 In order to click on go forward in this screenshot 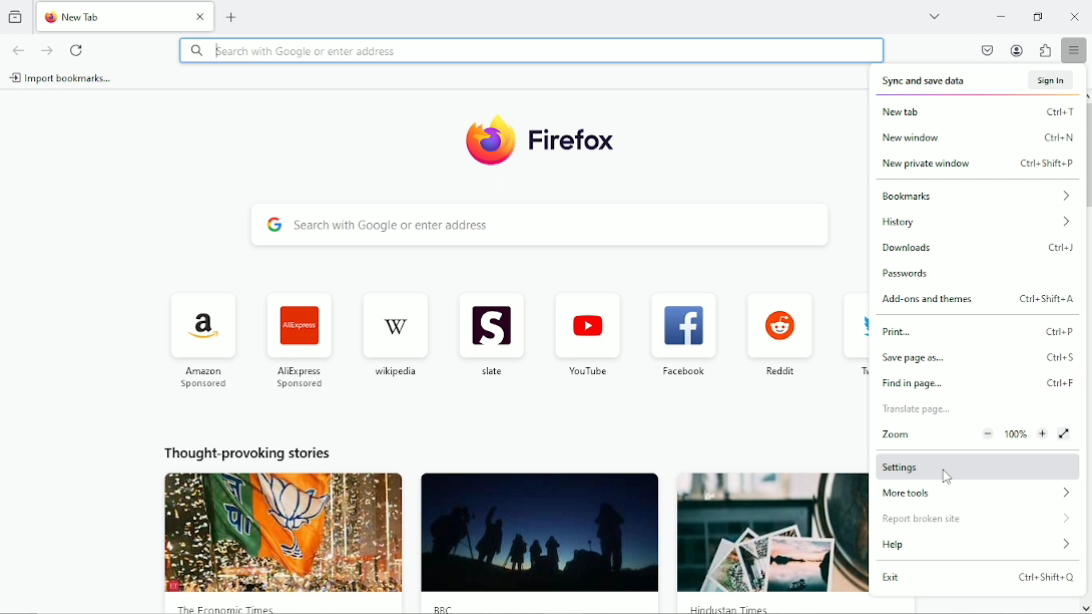, I will do `click(47, 51)`.